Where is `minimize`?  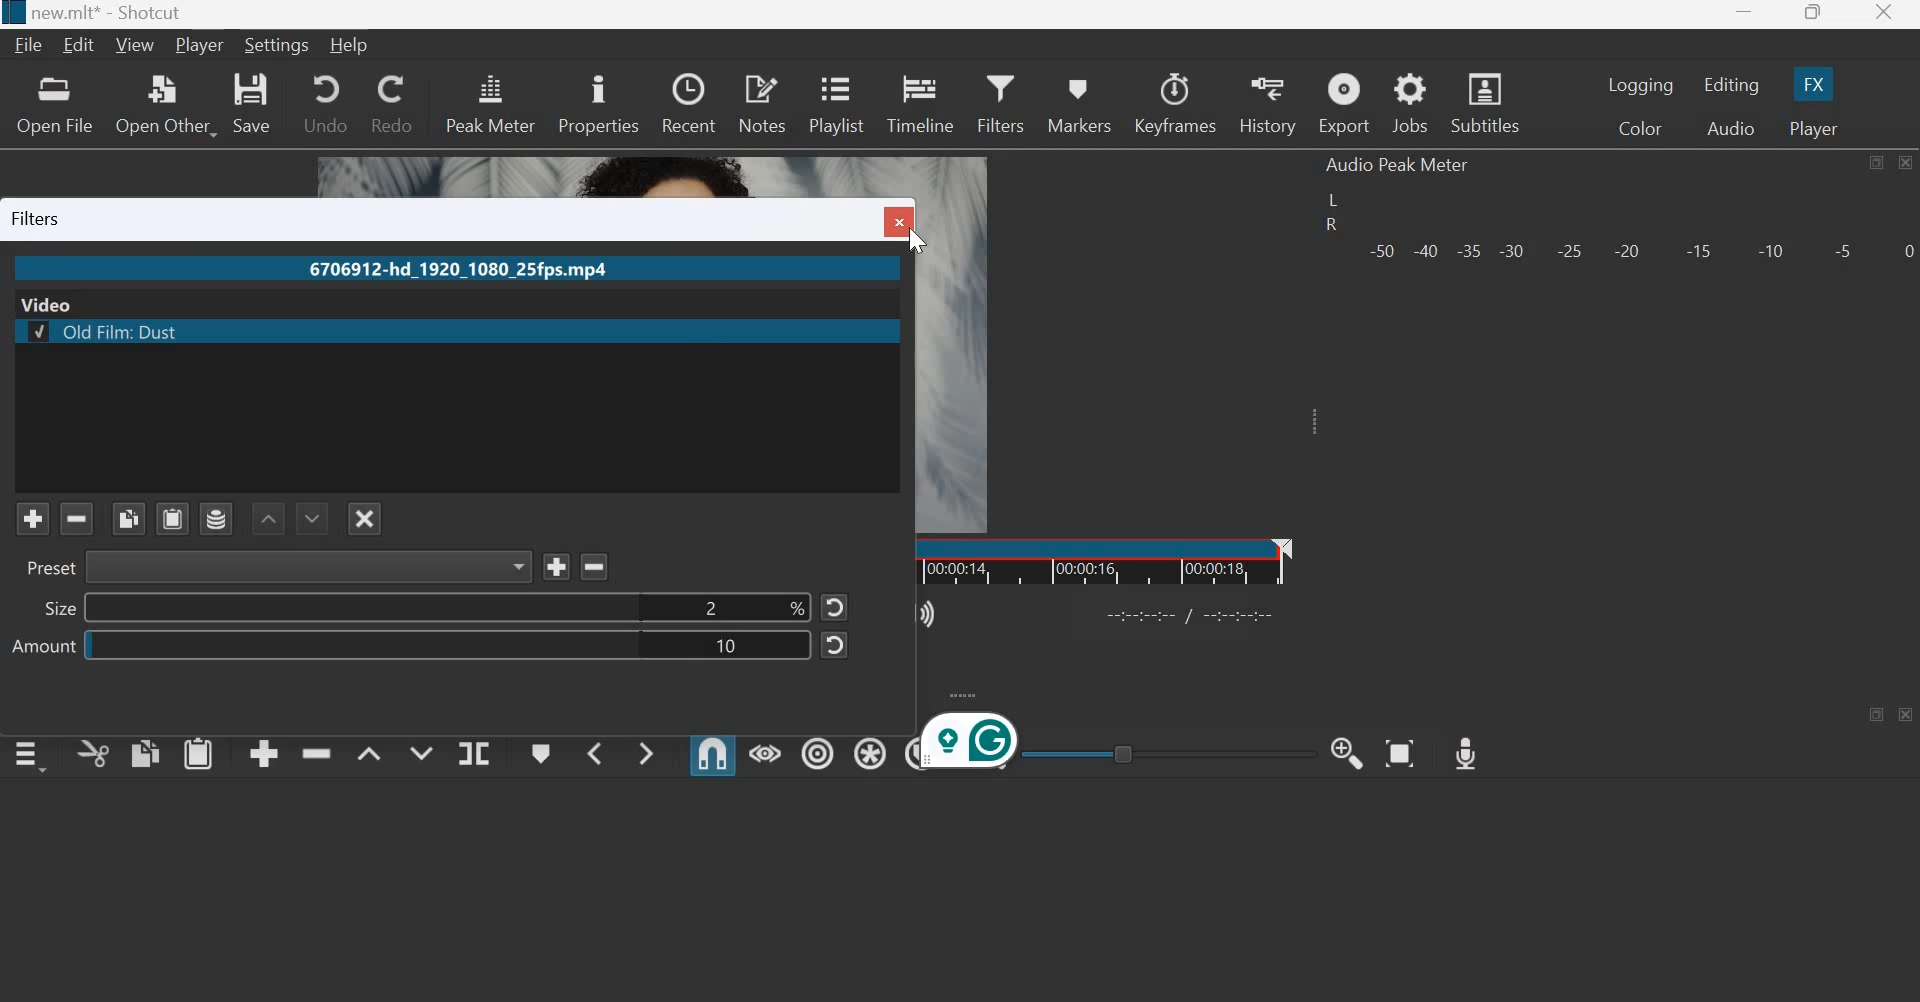 minimize is located at coordinates (1744, 16).